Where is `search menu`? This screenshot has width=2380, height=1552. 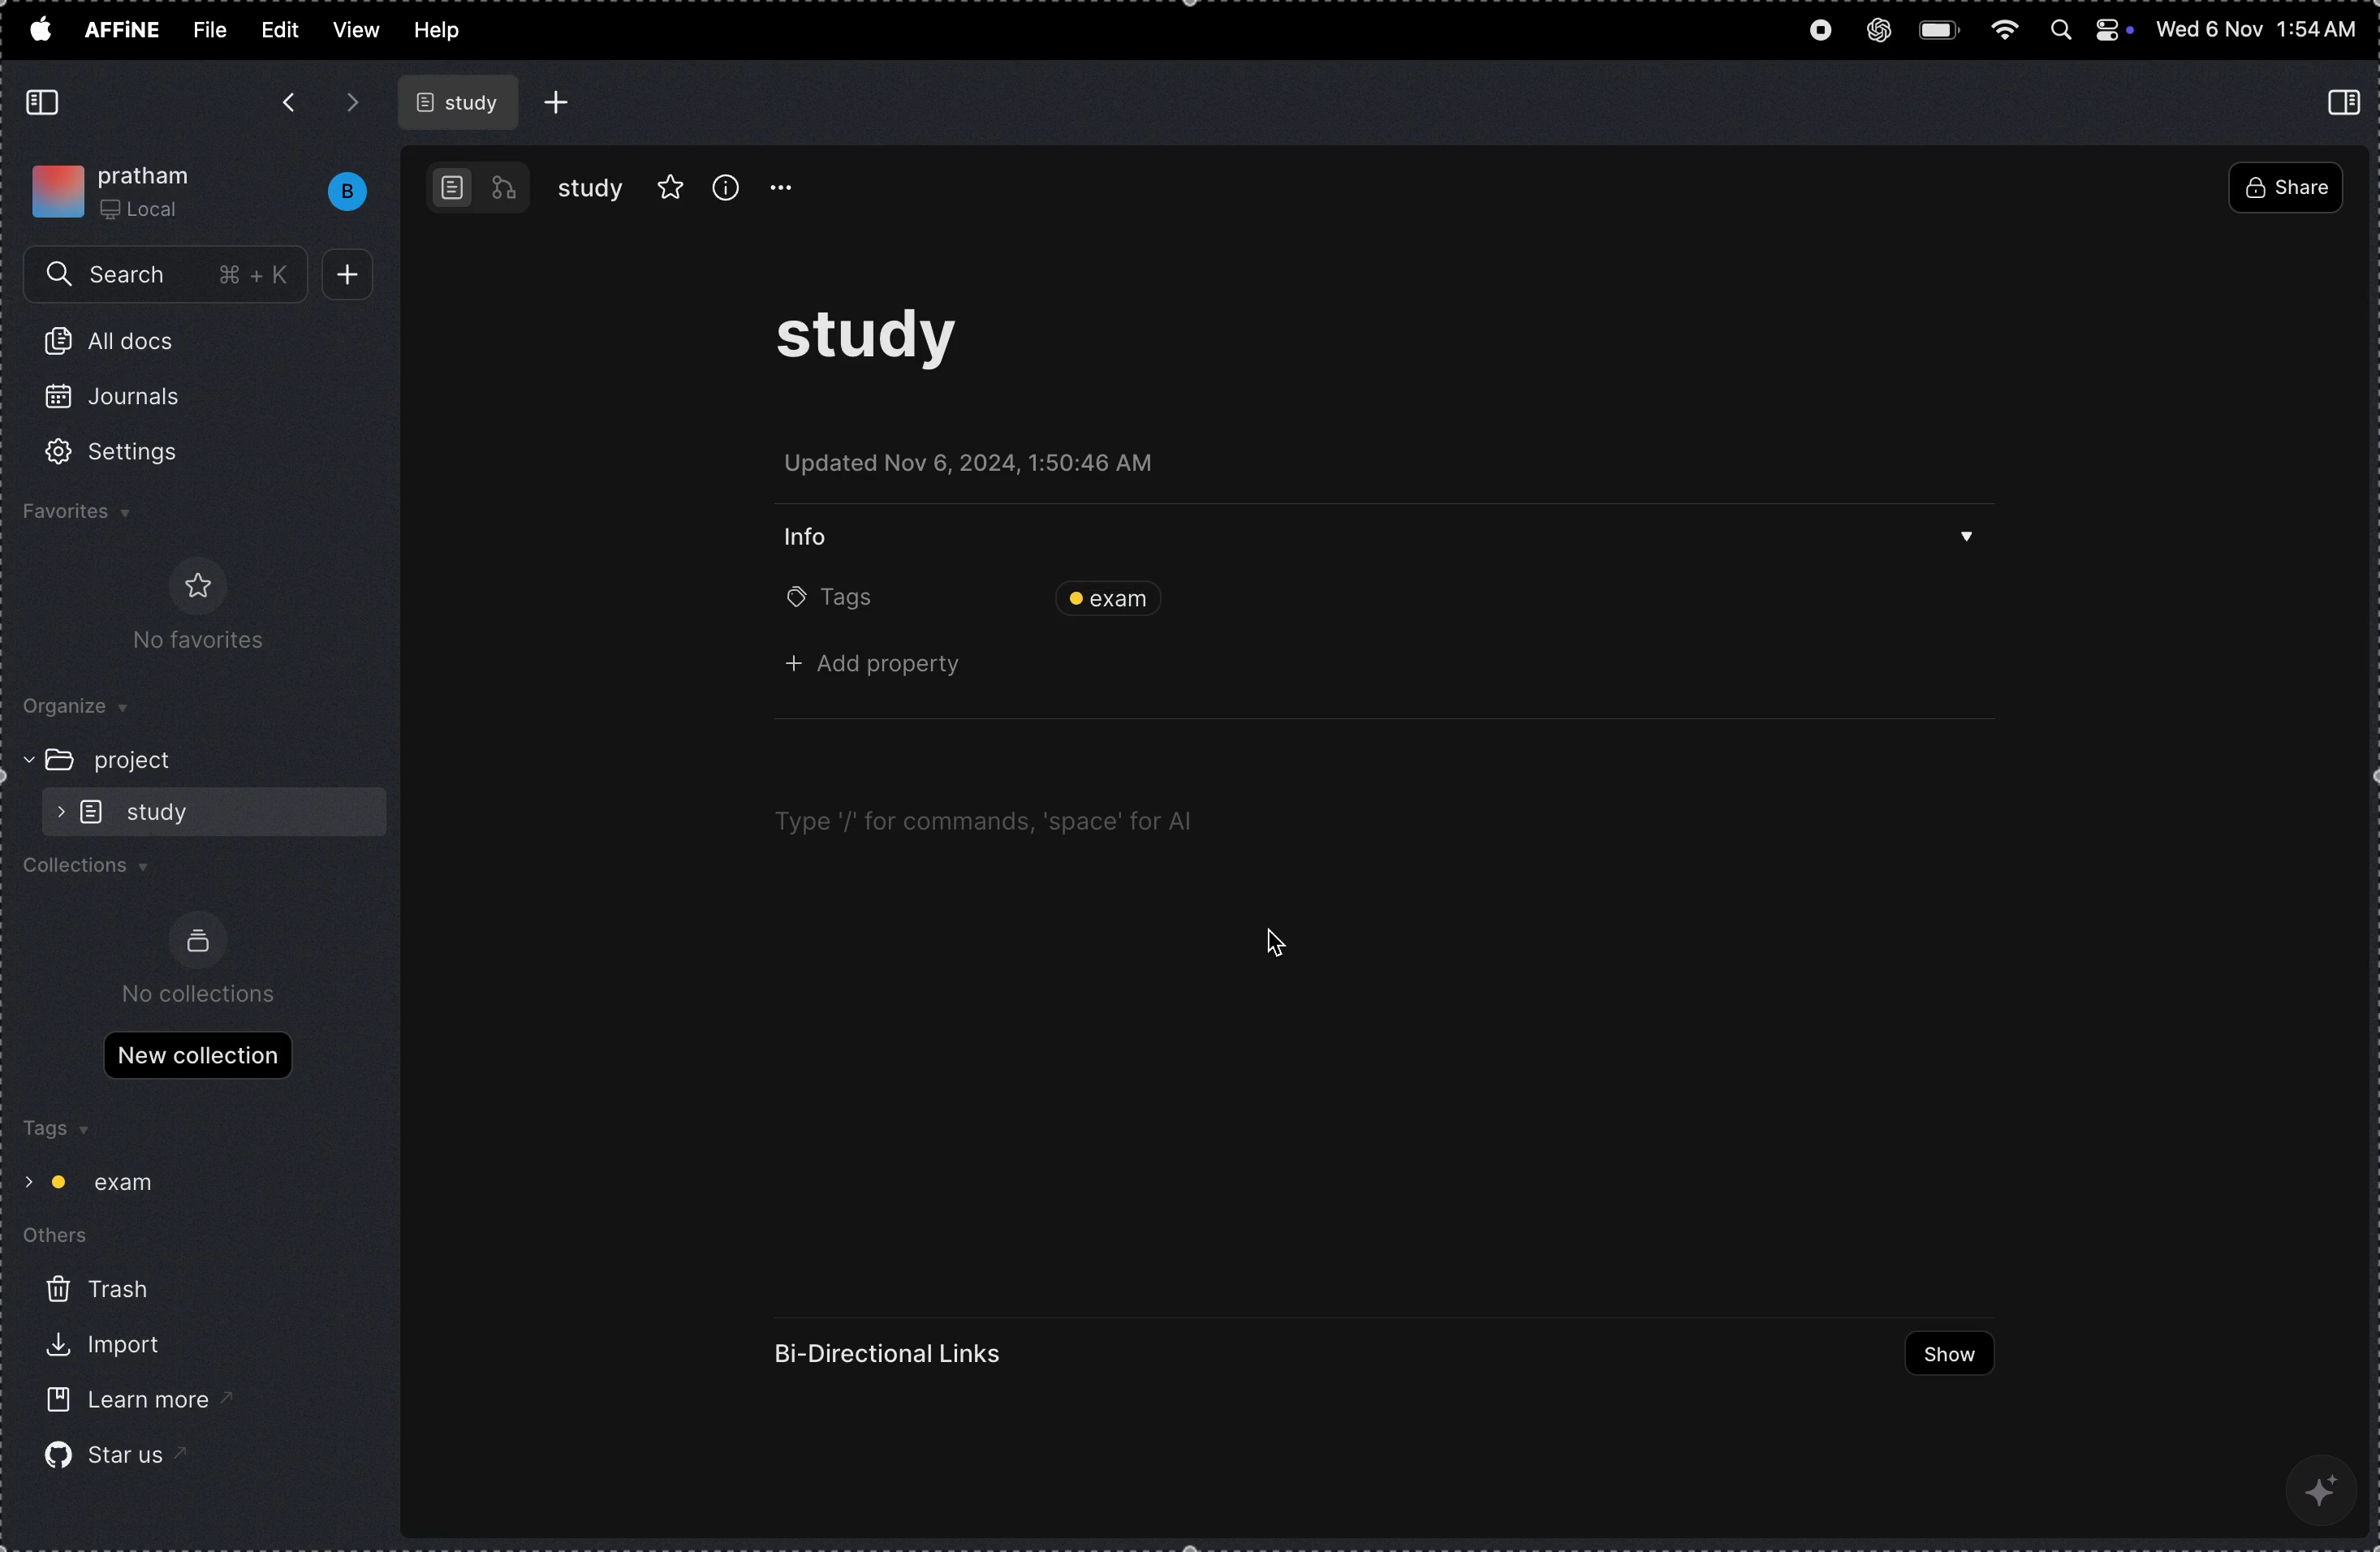
search menu is located at coordinates (169, 276).